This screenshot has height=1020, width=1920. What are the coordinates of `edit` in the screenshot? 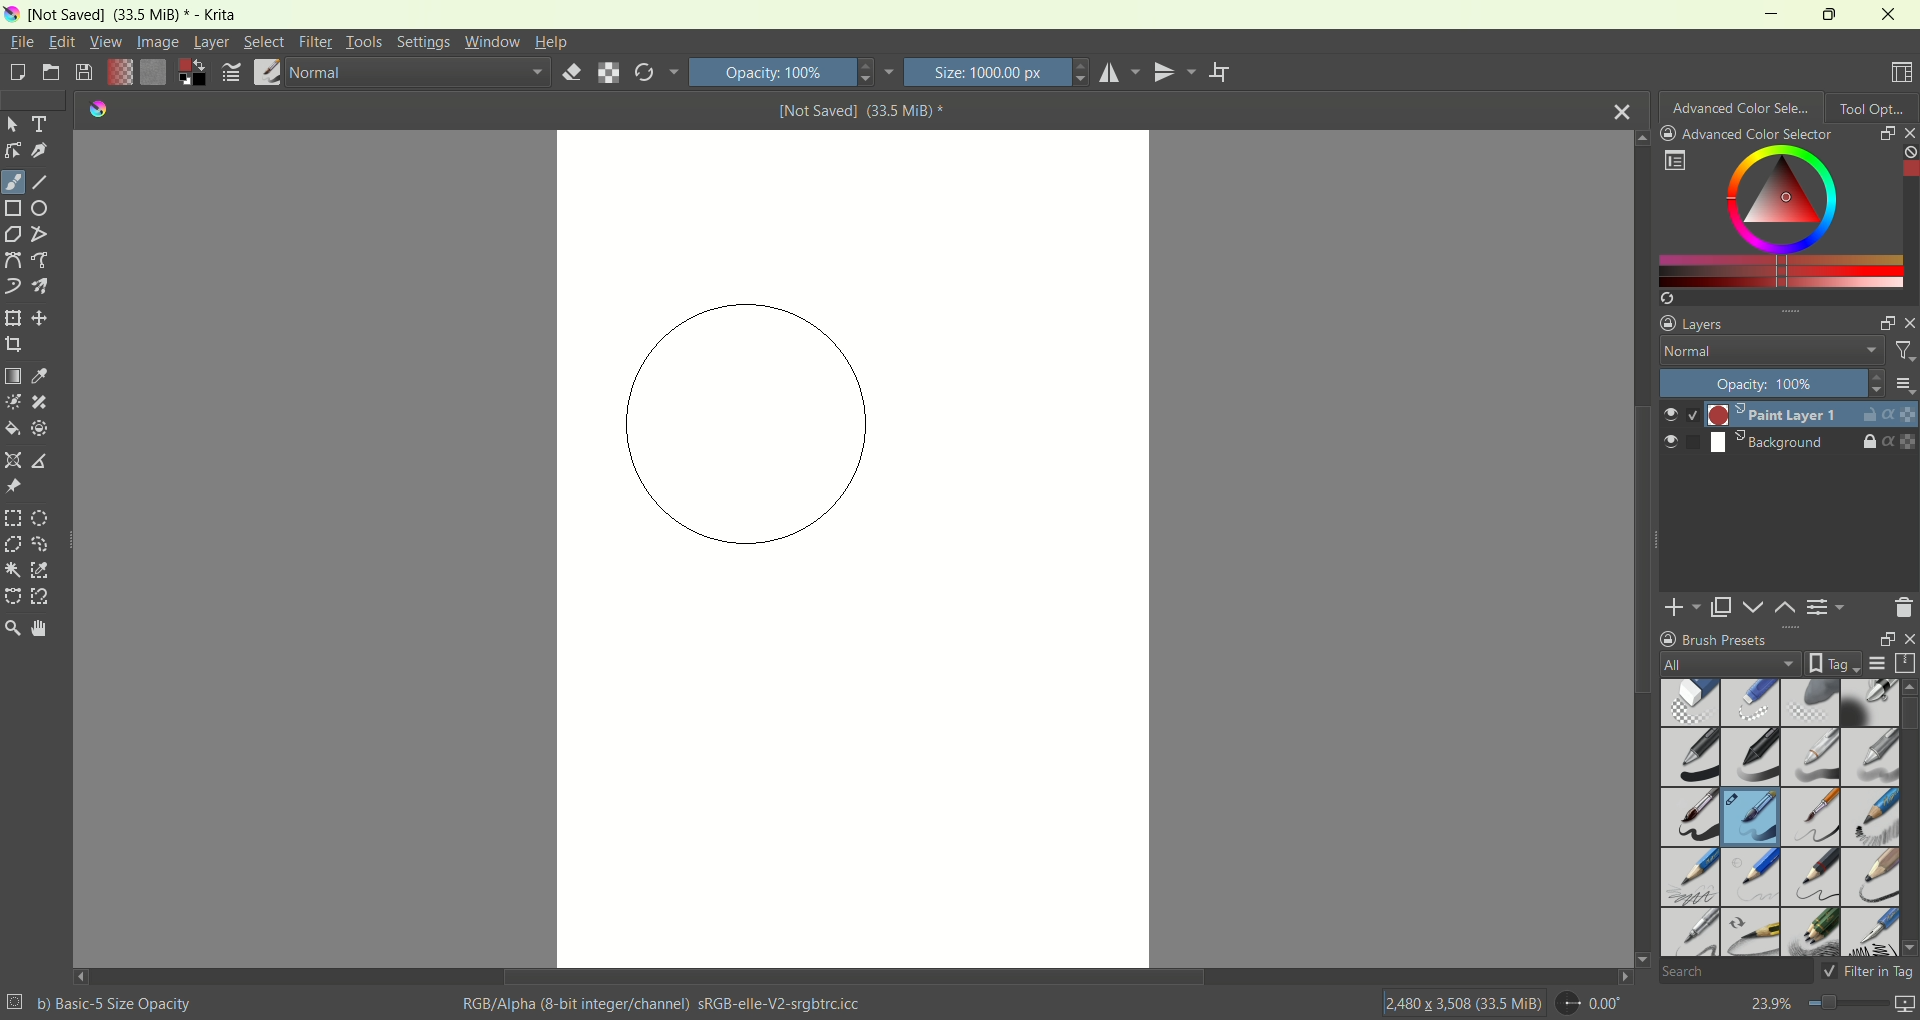 It's located at (61, 41).